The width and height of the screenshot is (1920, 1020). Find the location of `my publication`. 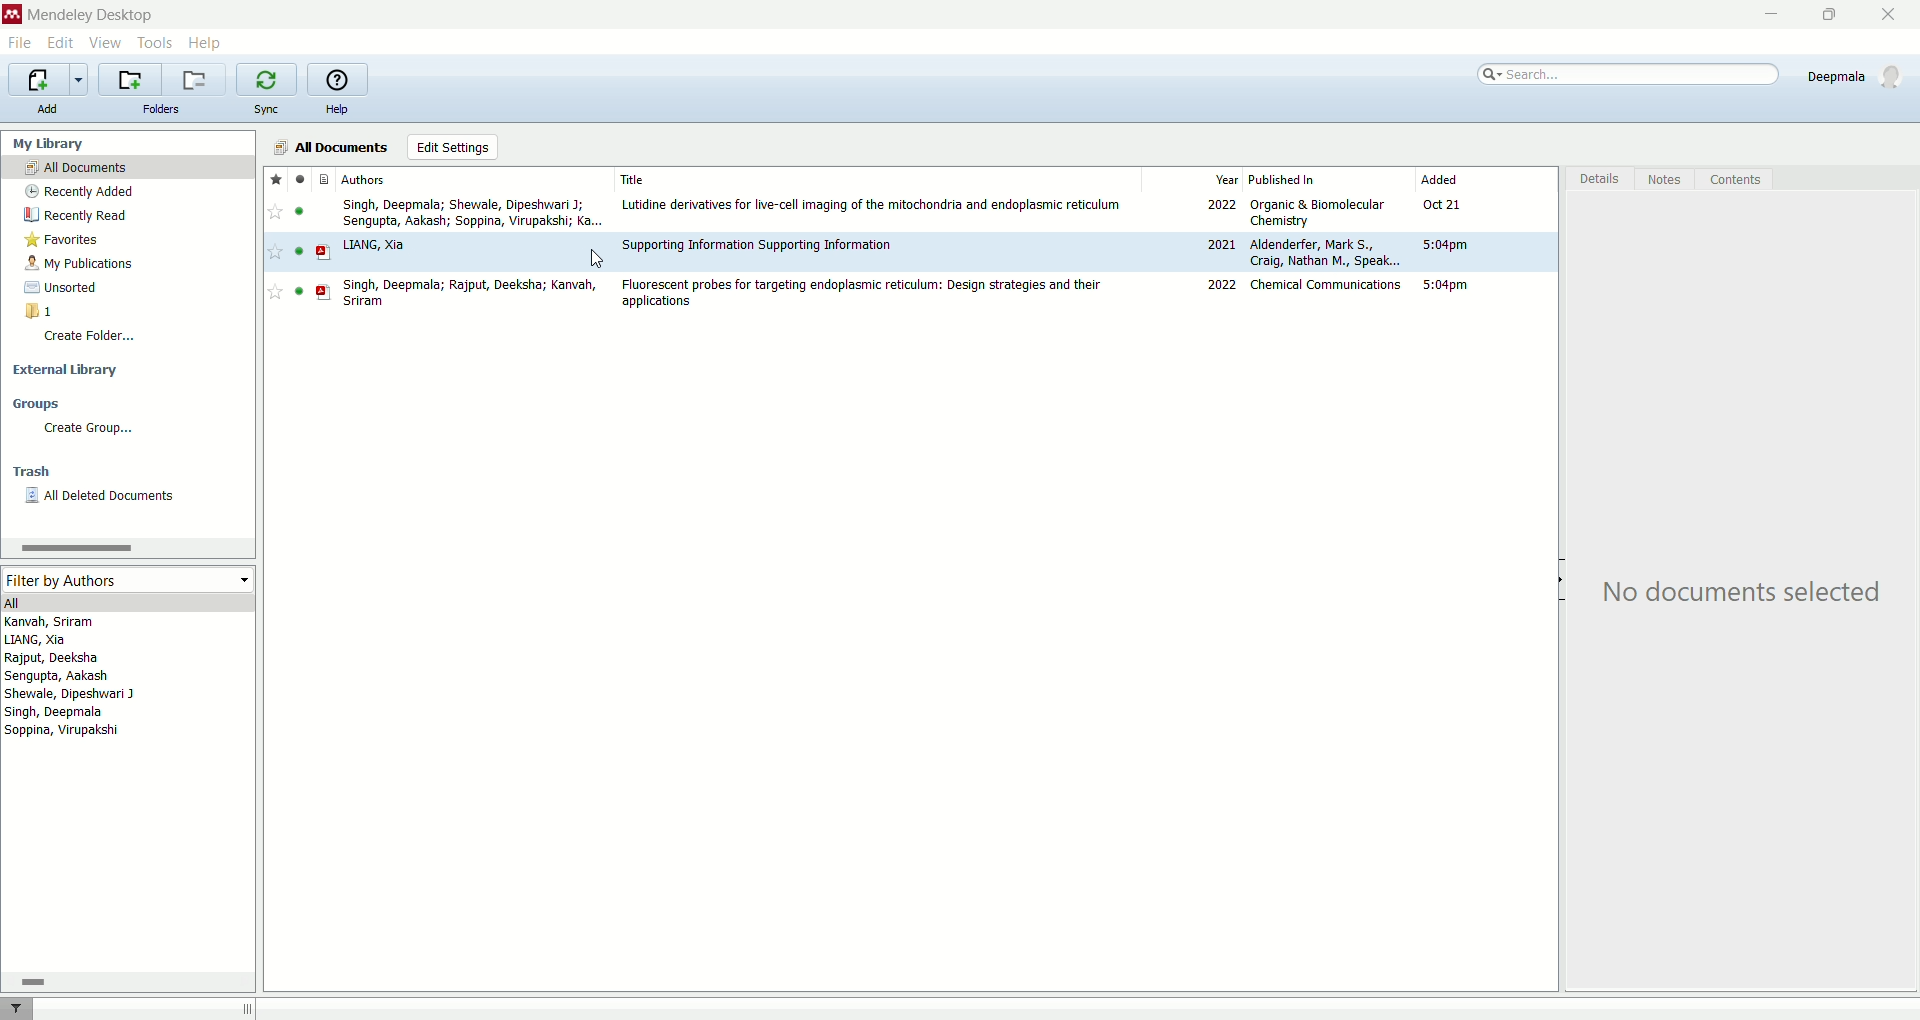

my publication is located at coordinates (81, 263).